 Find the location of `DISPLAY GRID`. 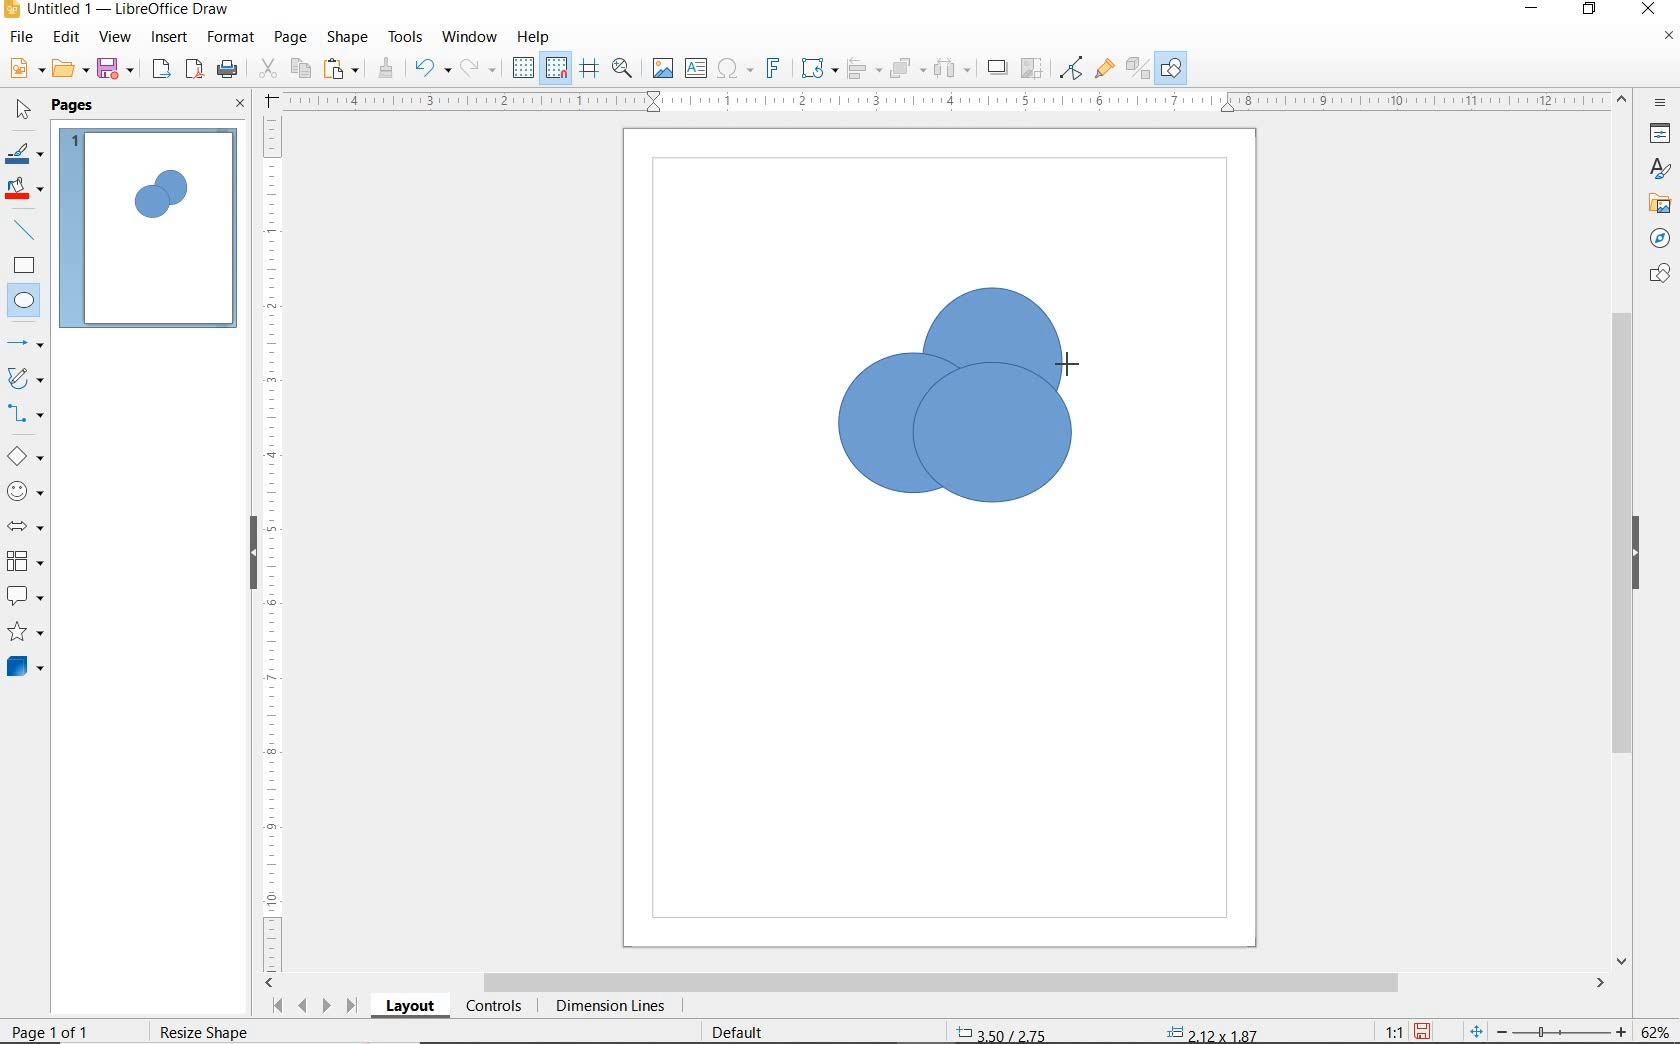

DISPLAY GRID is located at coordinates (525, 68).